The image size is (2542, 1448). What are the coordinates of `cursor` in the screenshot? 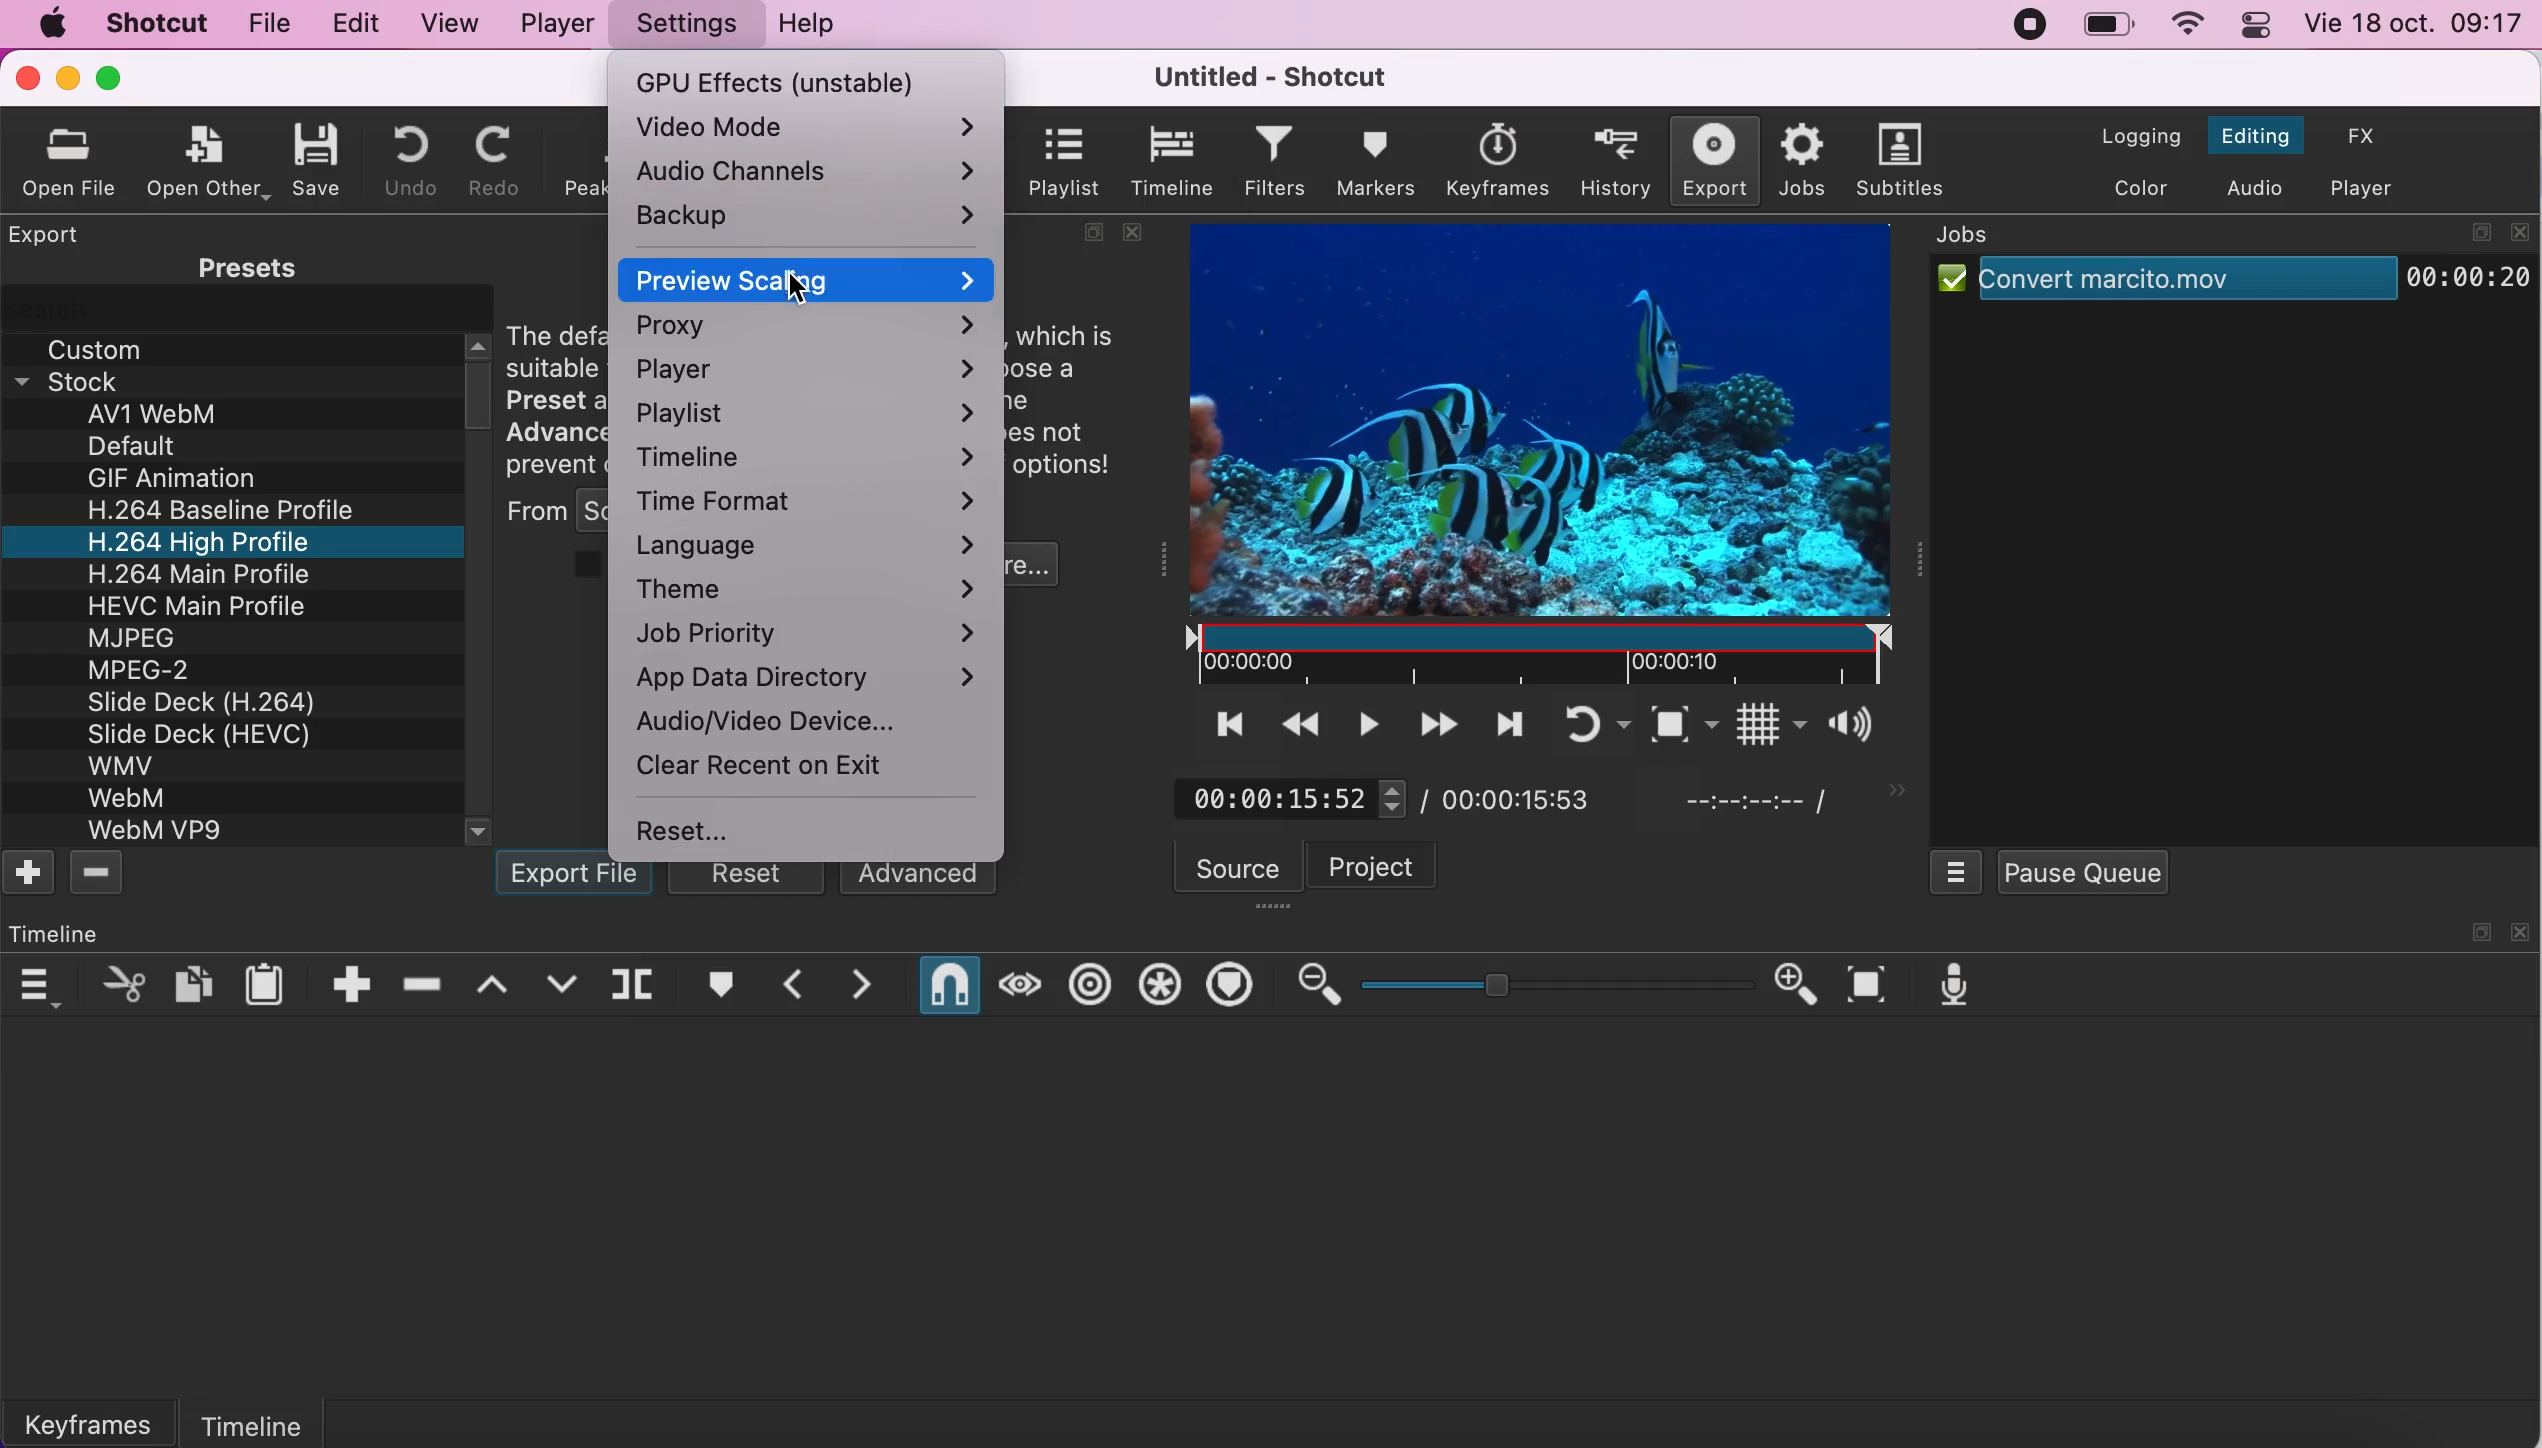 It's located at (796, 279).